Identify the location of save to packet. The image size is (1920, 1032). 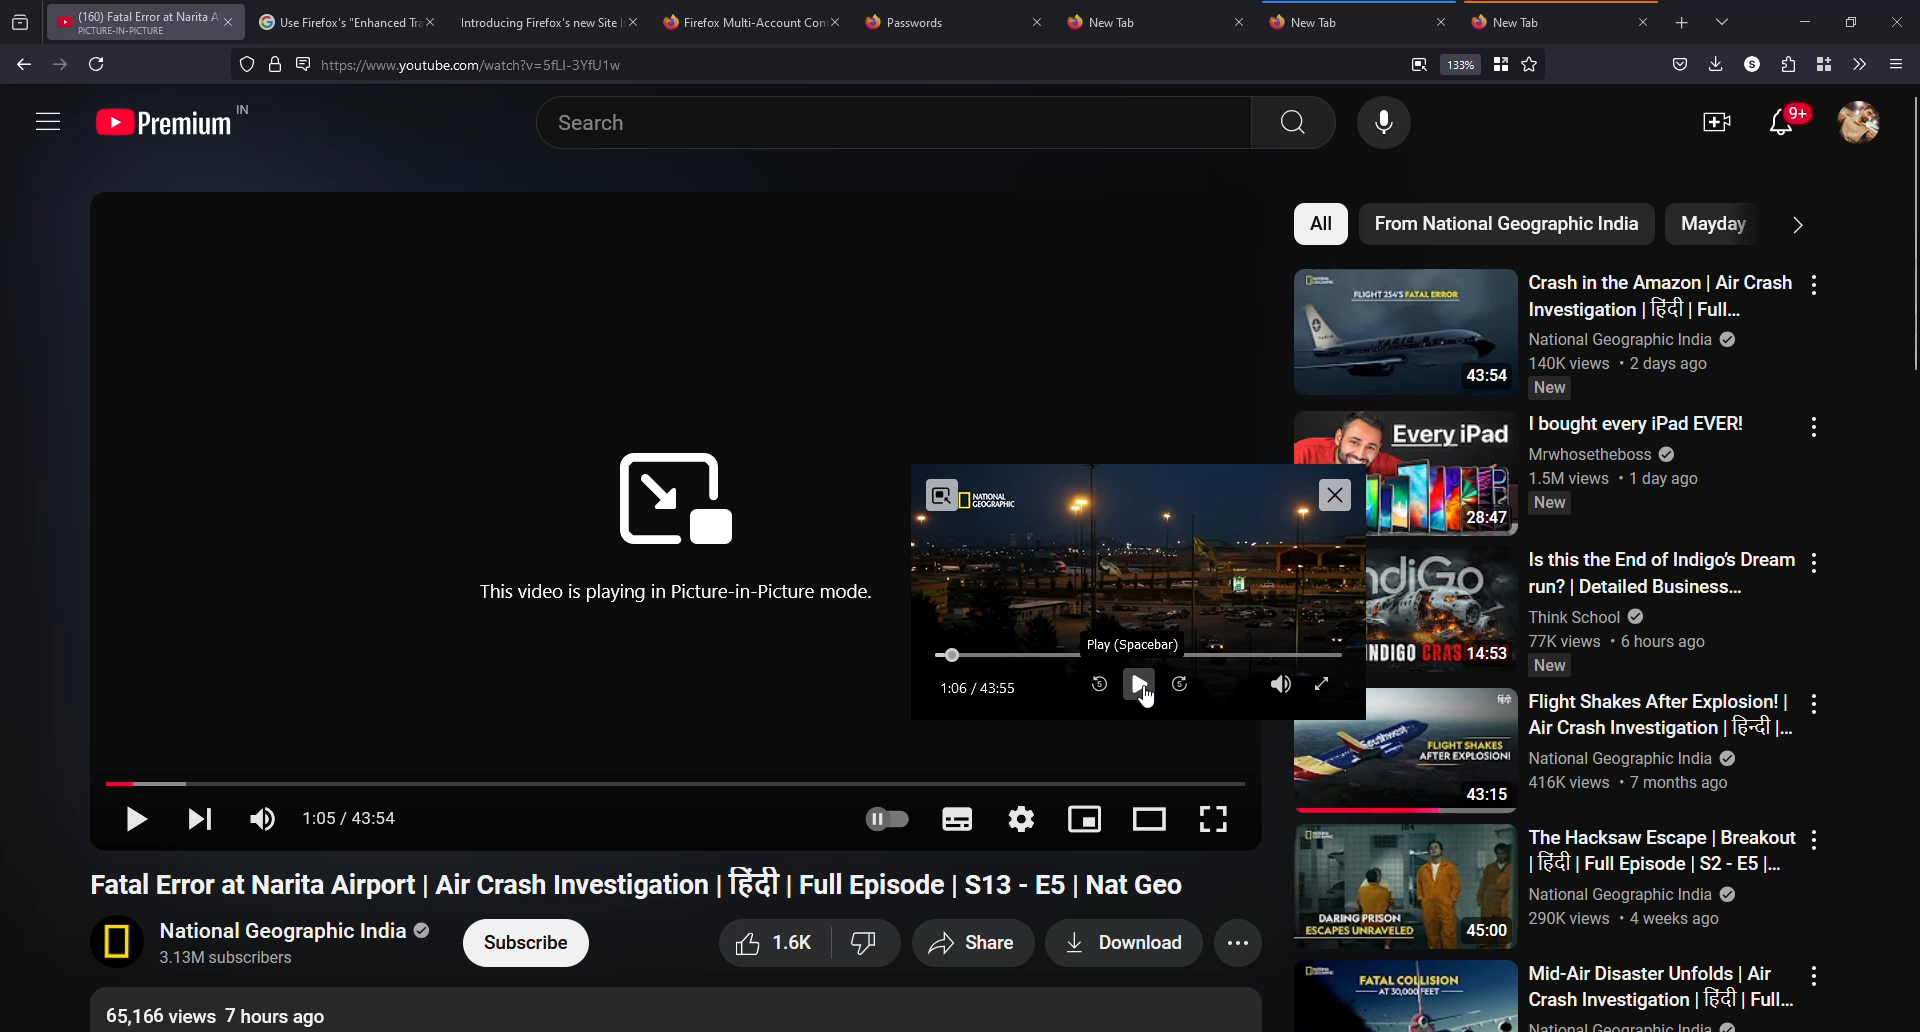
(1677, 64).